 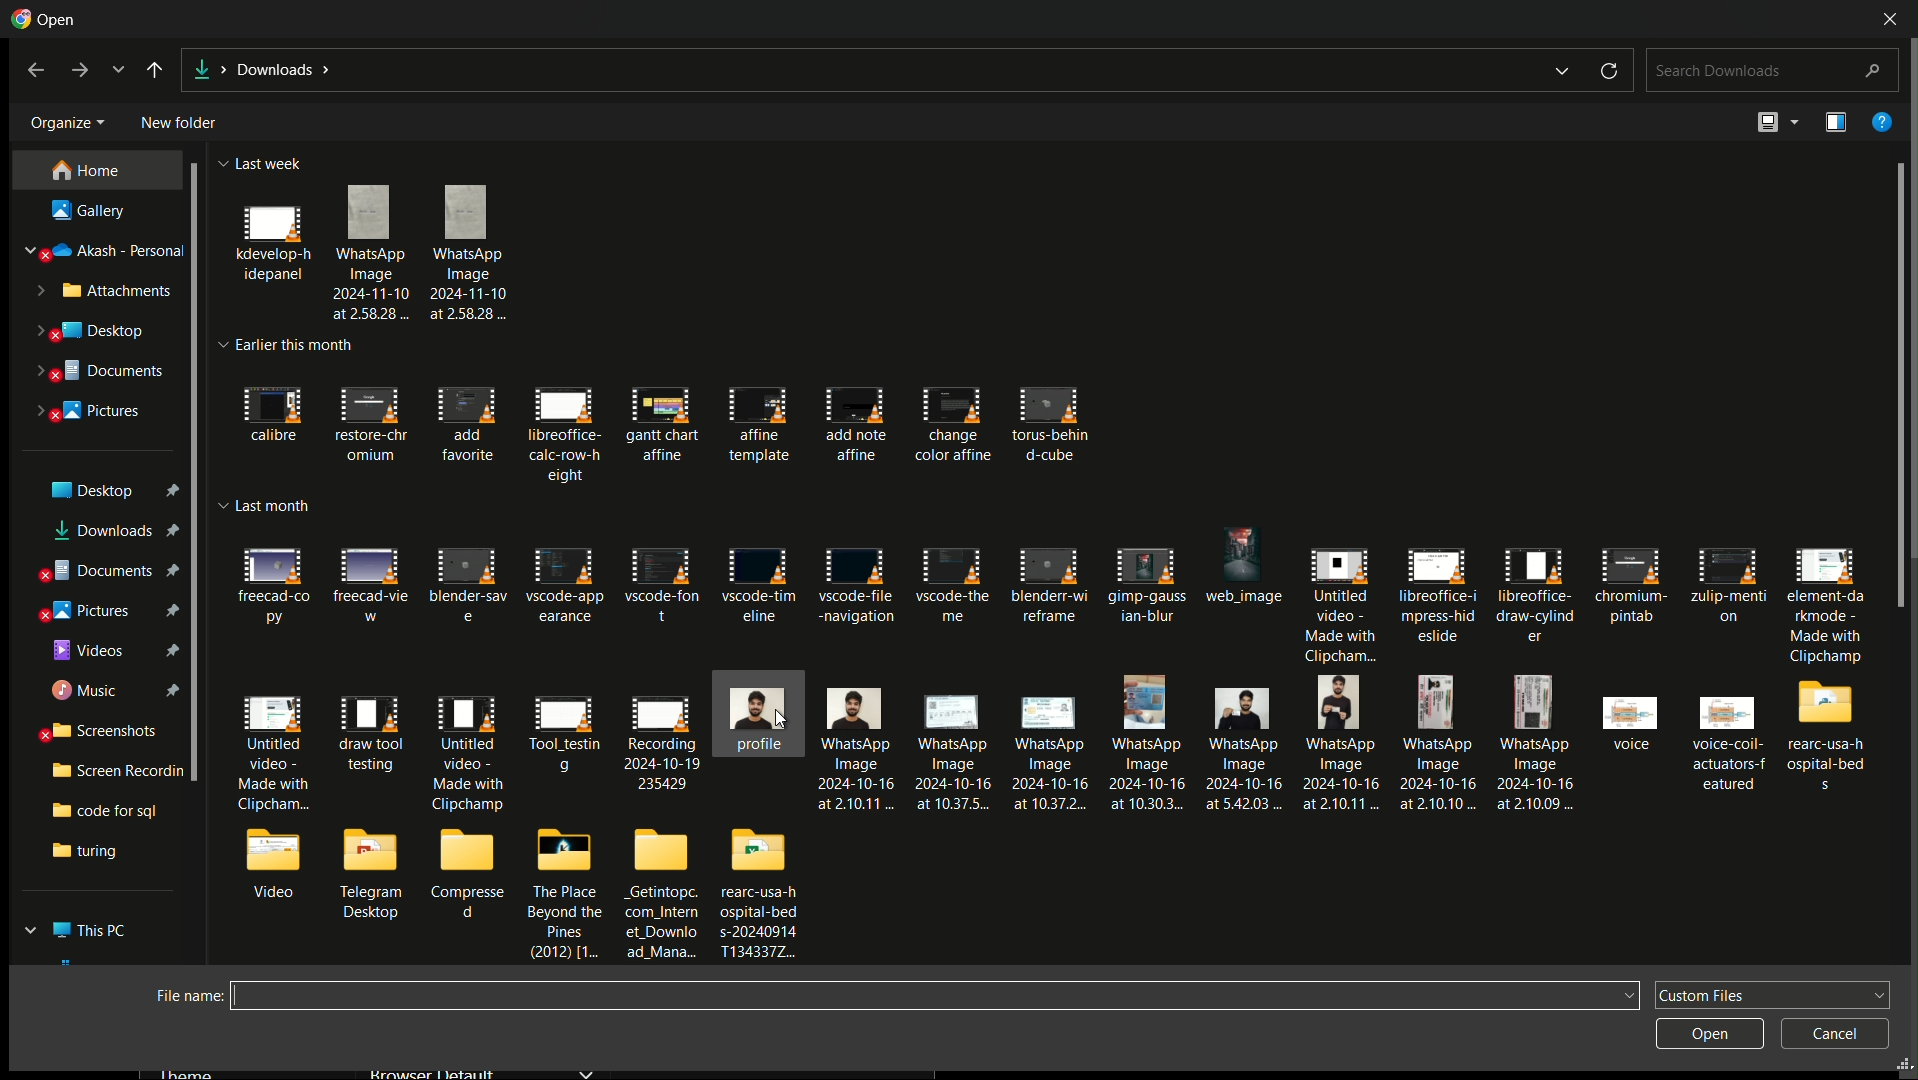 I want to click on this month files, so click(x=662, y=429).